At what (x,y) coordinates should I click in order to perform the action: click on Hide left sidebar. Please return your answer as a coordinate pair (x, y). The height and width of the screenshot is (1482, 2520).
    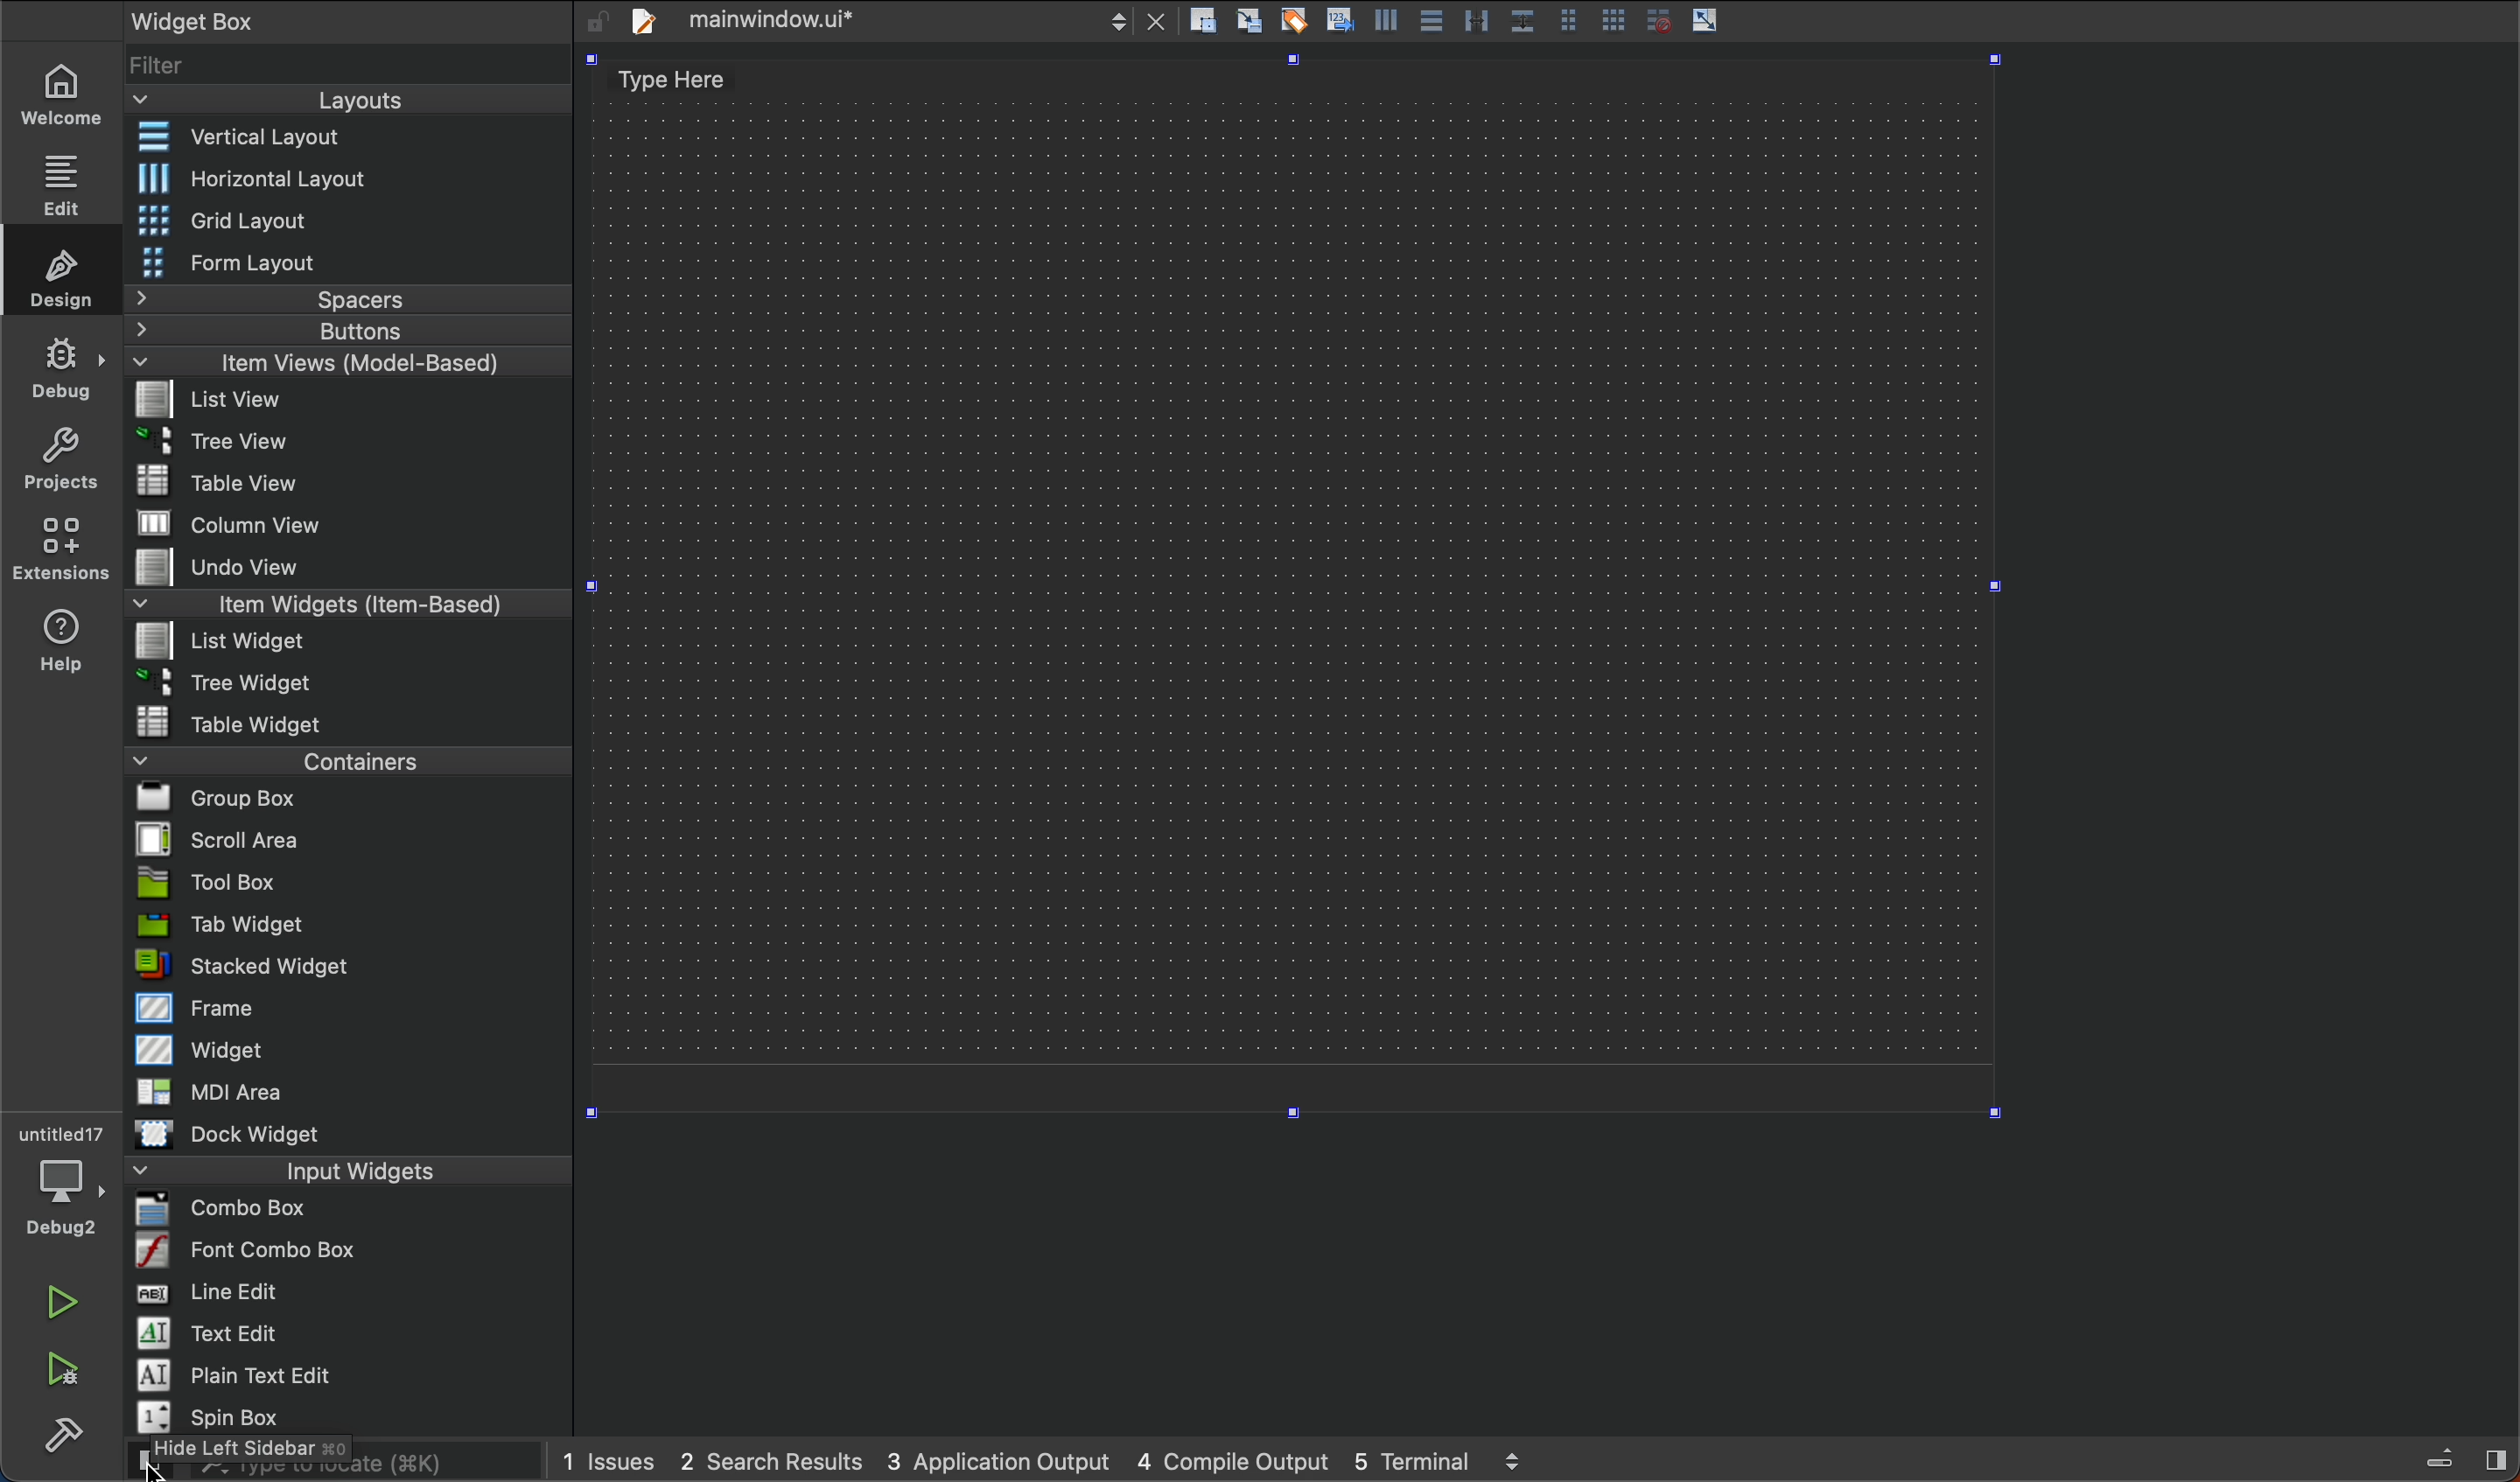
    Looking at the image, I should click on (238, 1451).